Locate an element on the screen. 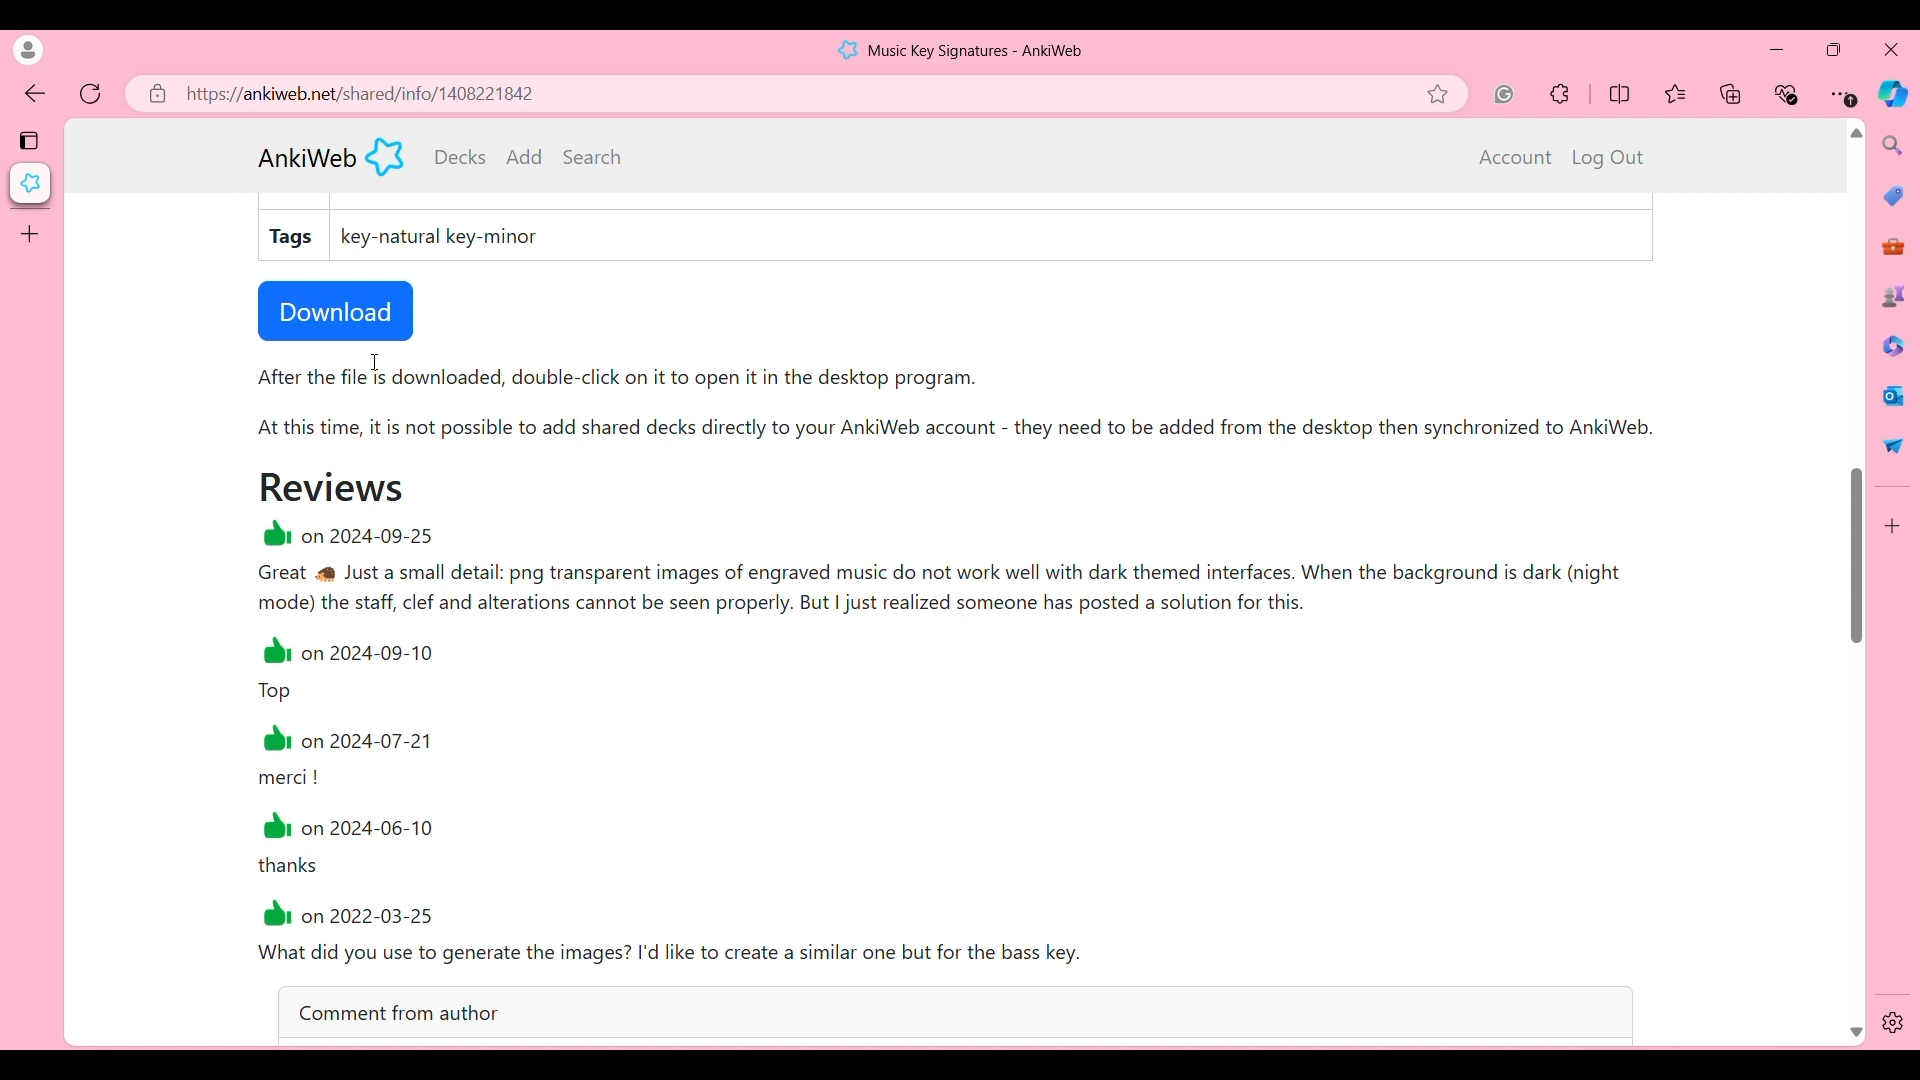  Settings is located at coordinates (1893, 1023).